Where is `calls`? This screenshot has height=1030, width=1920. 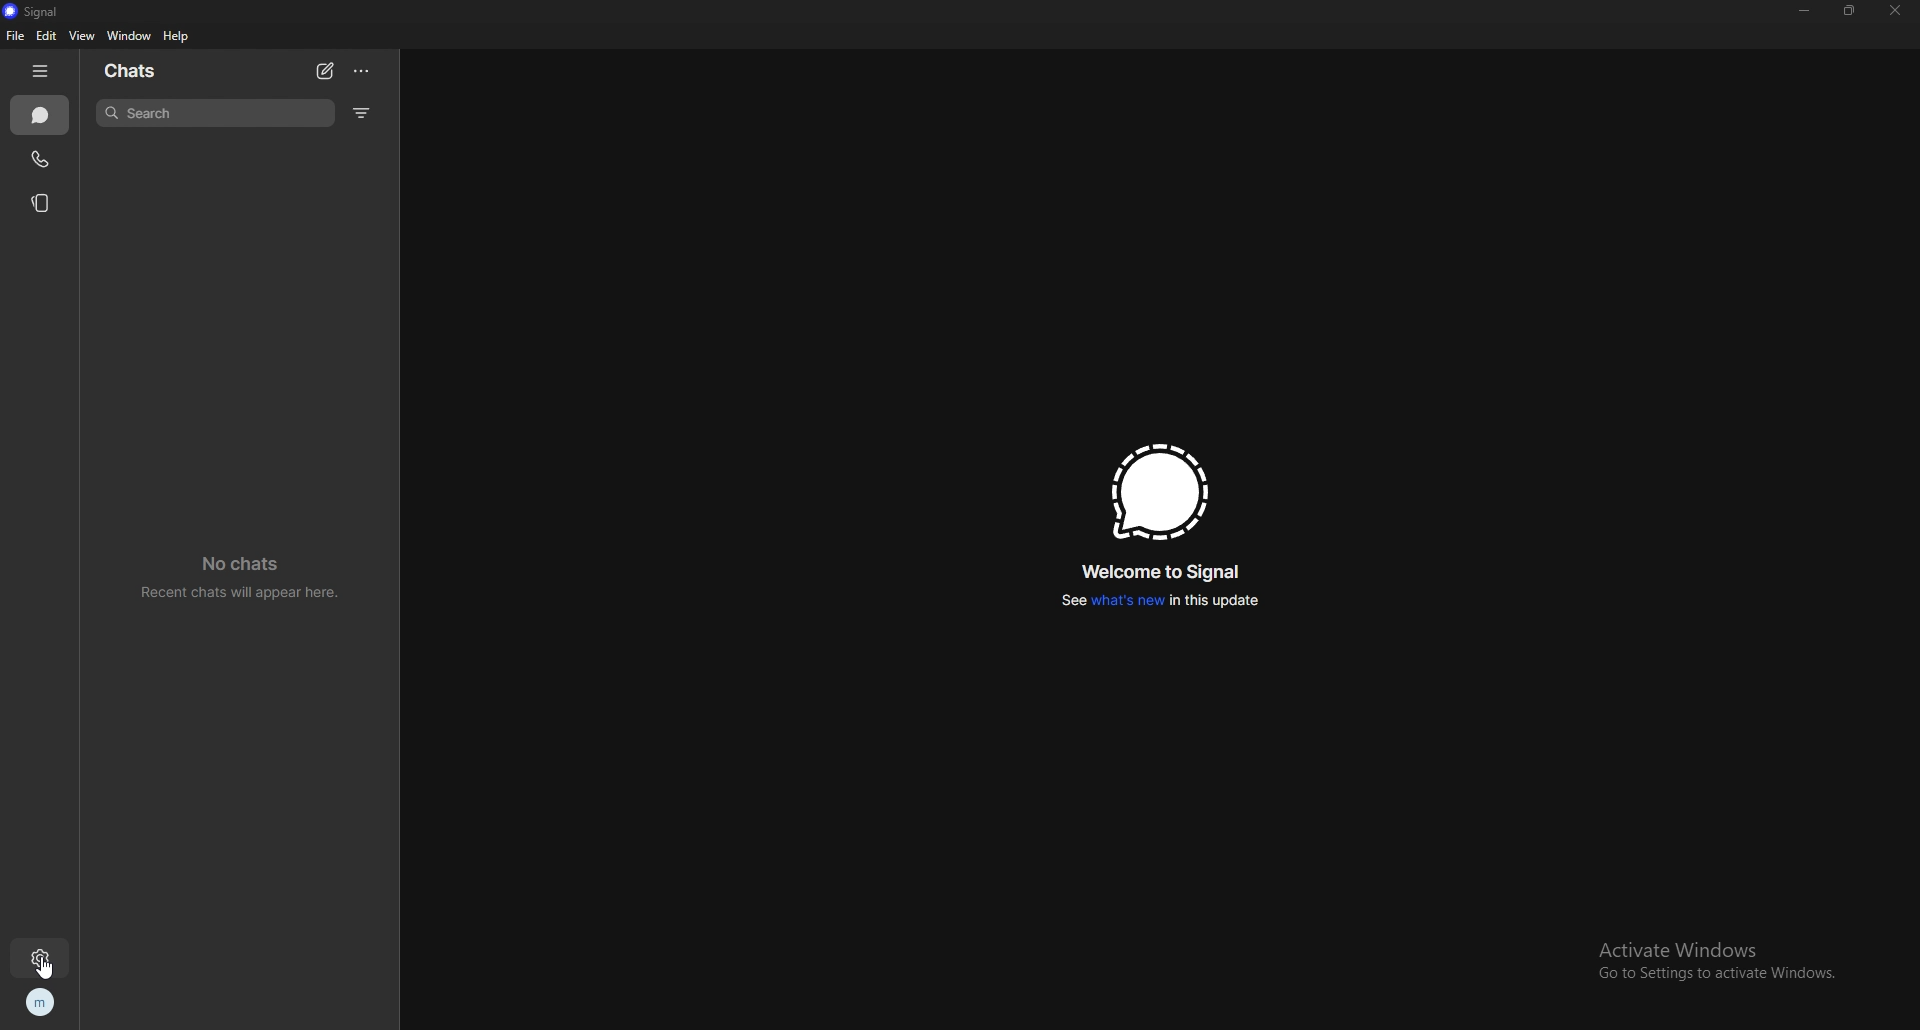 calls is located at coordinates (42, 159).